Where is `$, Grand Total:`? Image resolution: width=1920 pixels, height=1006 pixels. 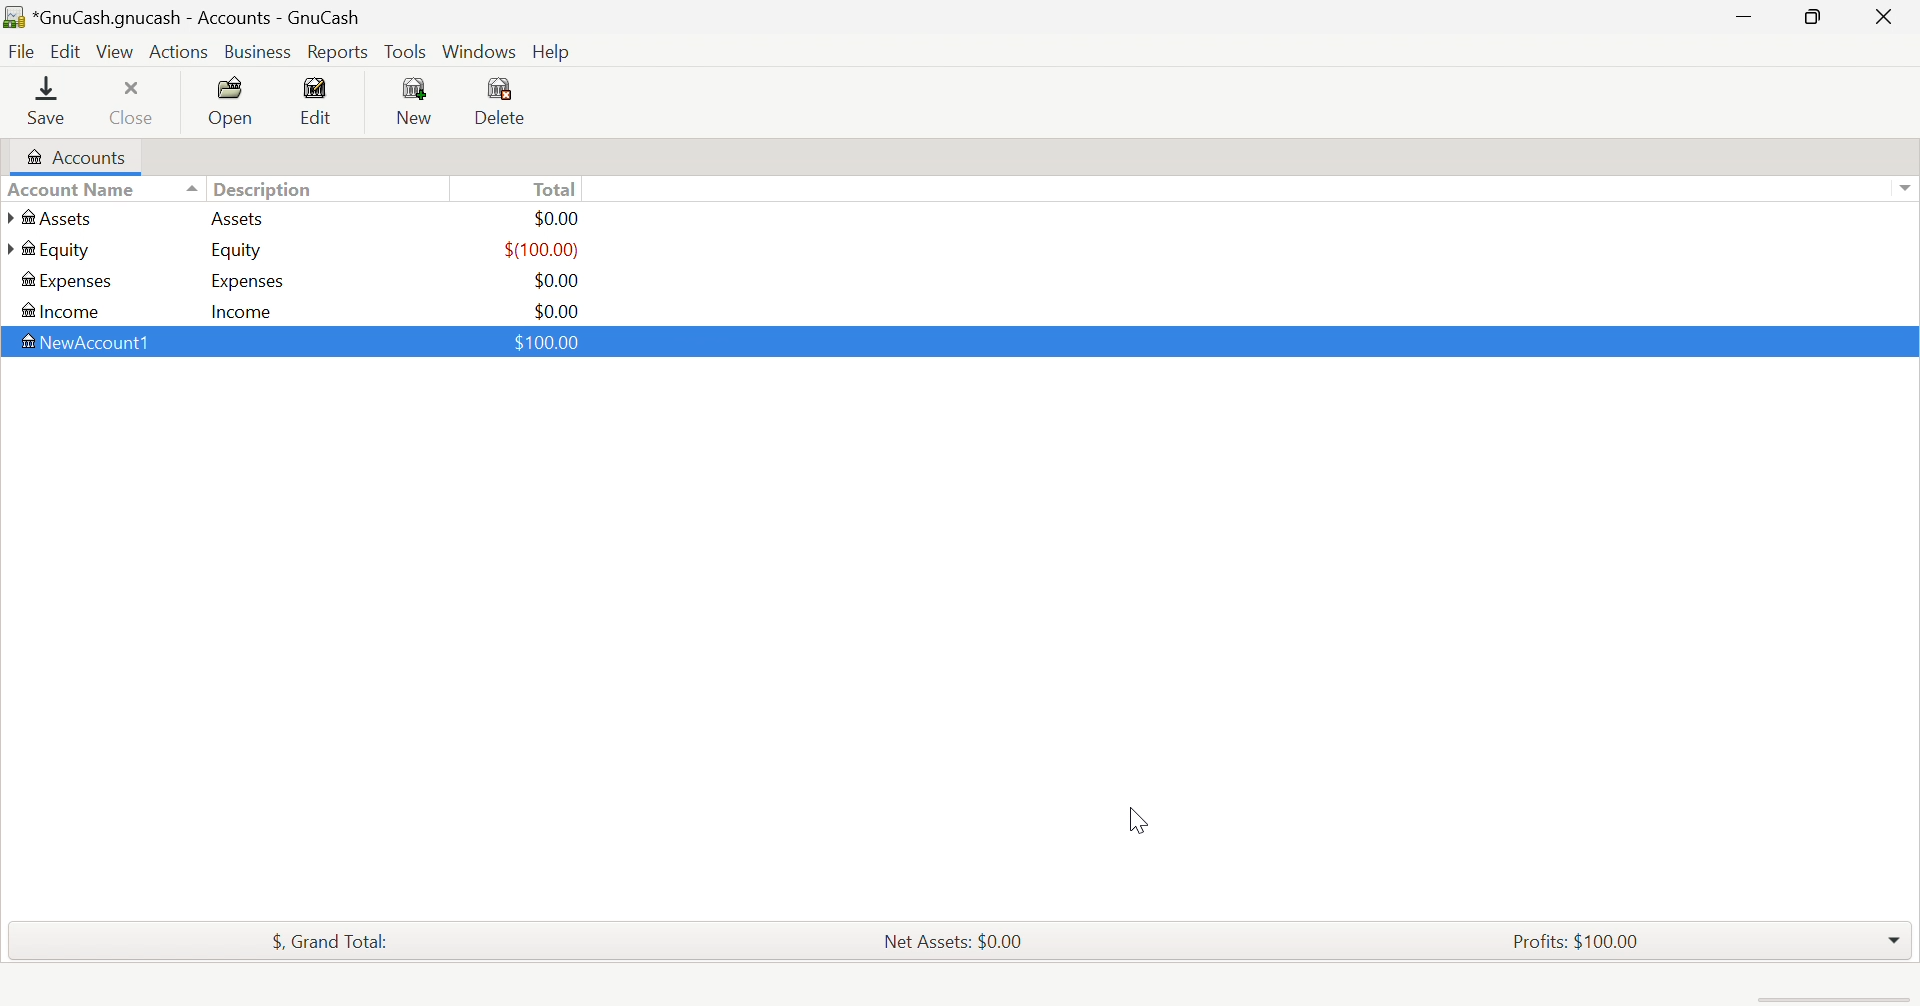
$, Grand Total: is located at coordinates (335, 941).